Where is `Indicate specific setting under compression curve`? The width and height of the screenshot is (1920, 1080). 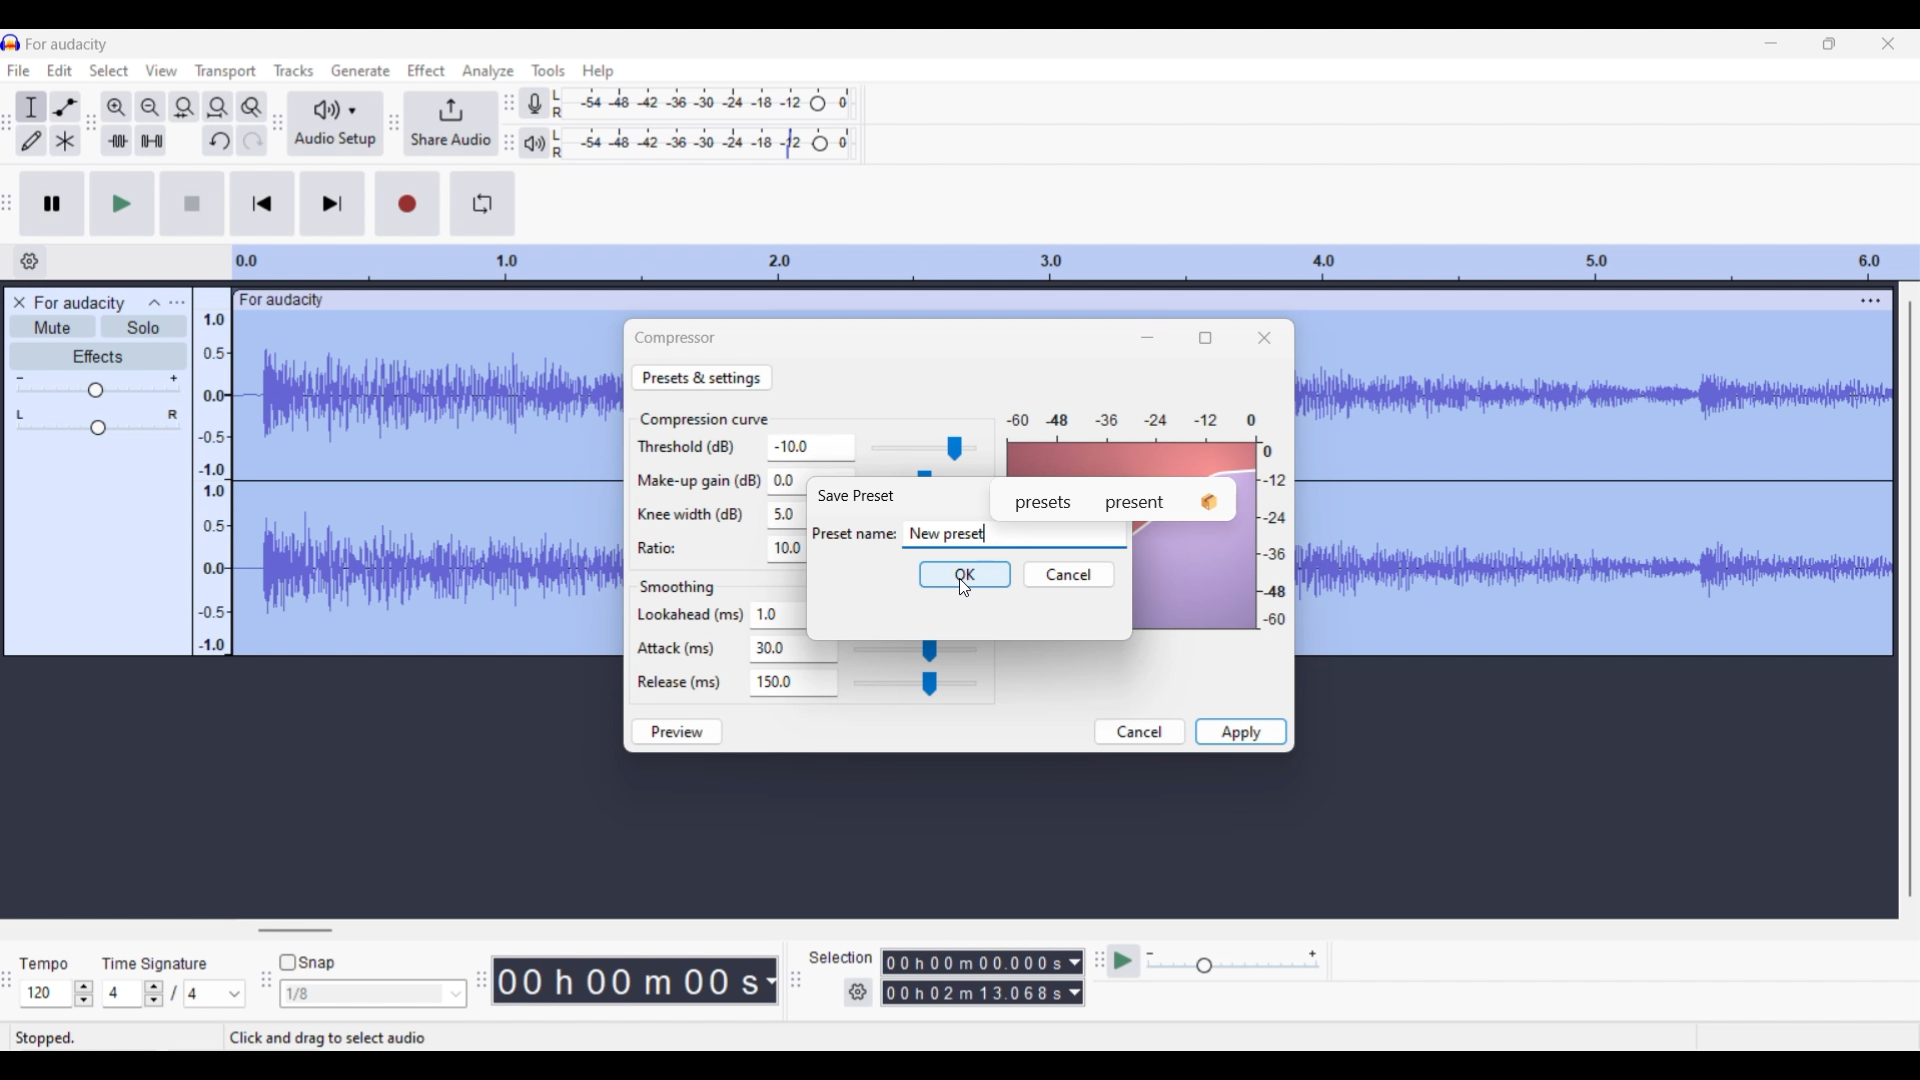
Indicate specific setting under compression curve is located at coordinates (696, 495).